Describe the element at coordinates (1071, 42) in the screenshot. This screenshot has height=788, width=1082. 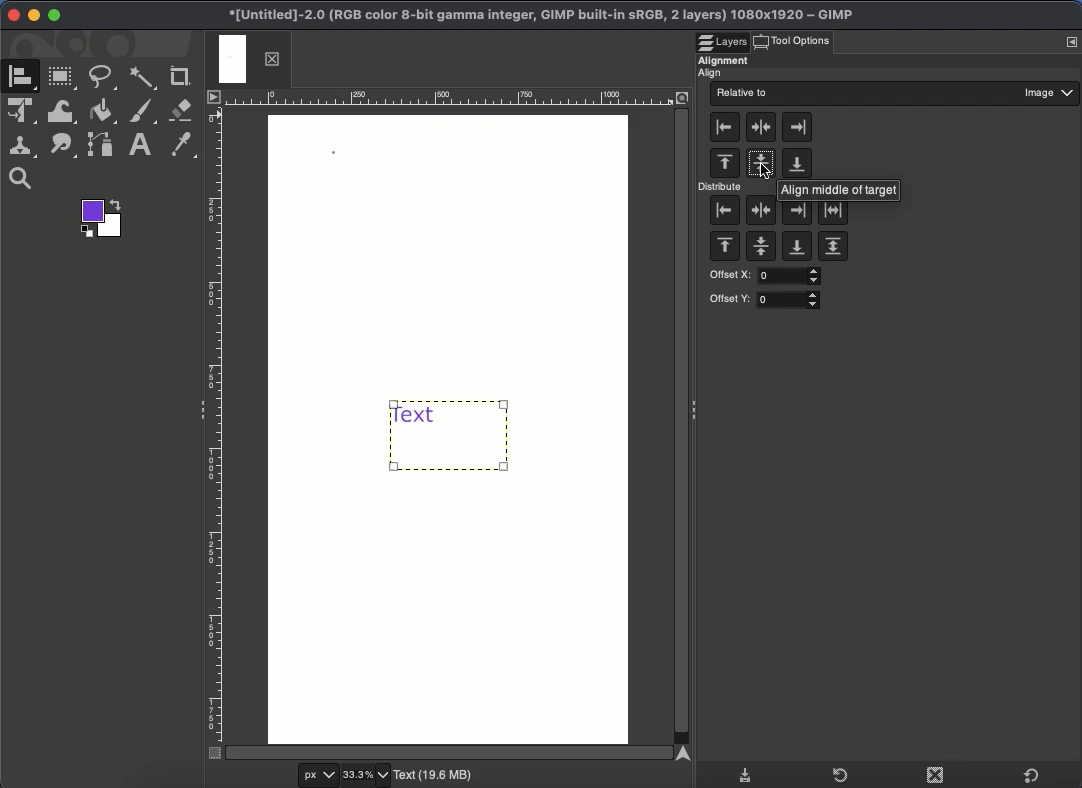
I see `Menu` at that location.